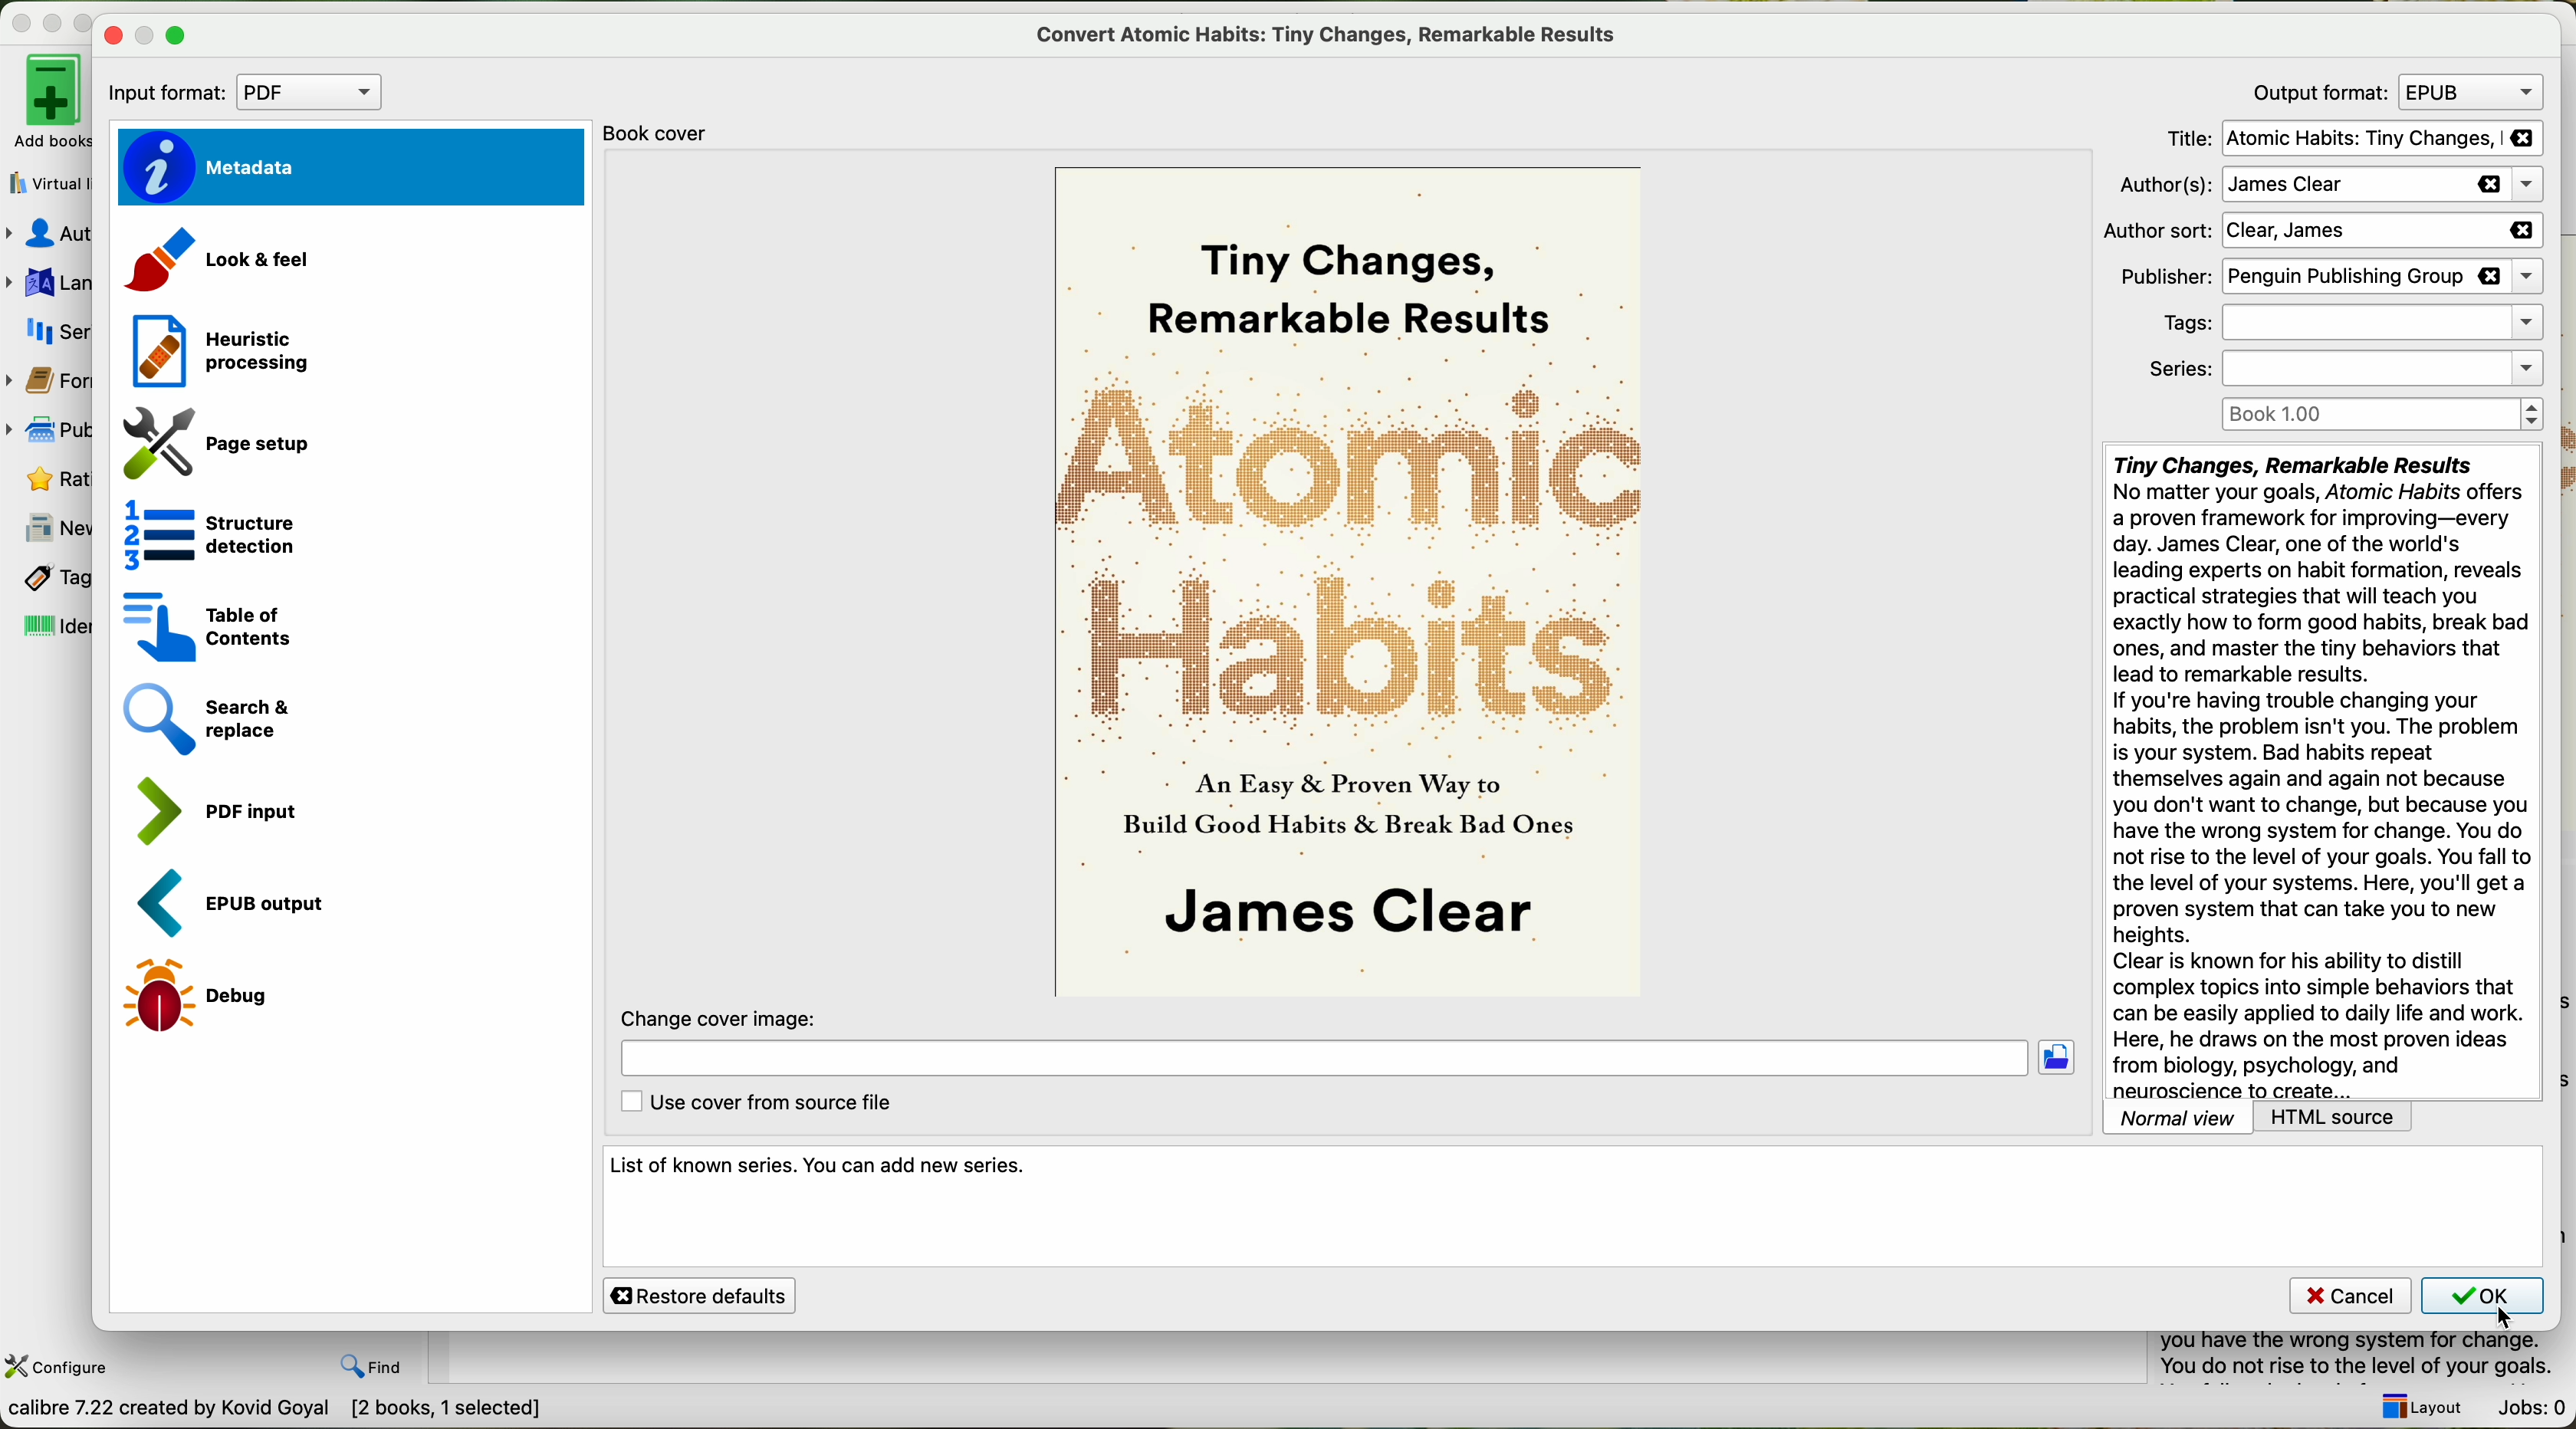 Image resolution: width=2576 pixels, height=1429 pixels. Describe the element at coordinates (760, 1103) in the screenshot. I see `use cover from source file` at that location.